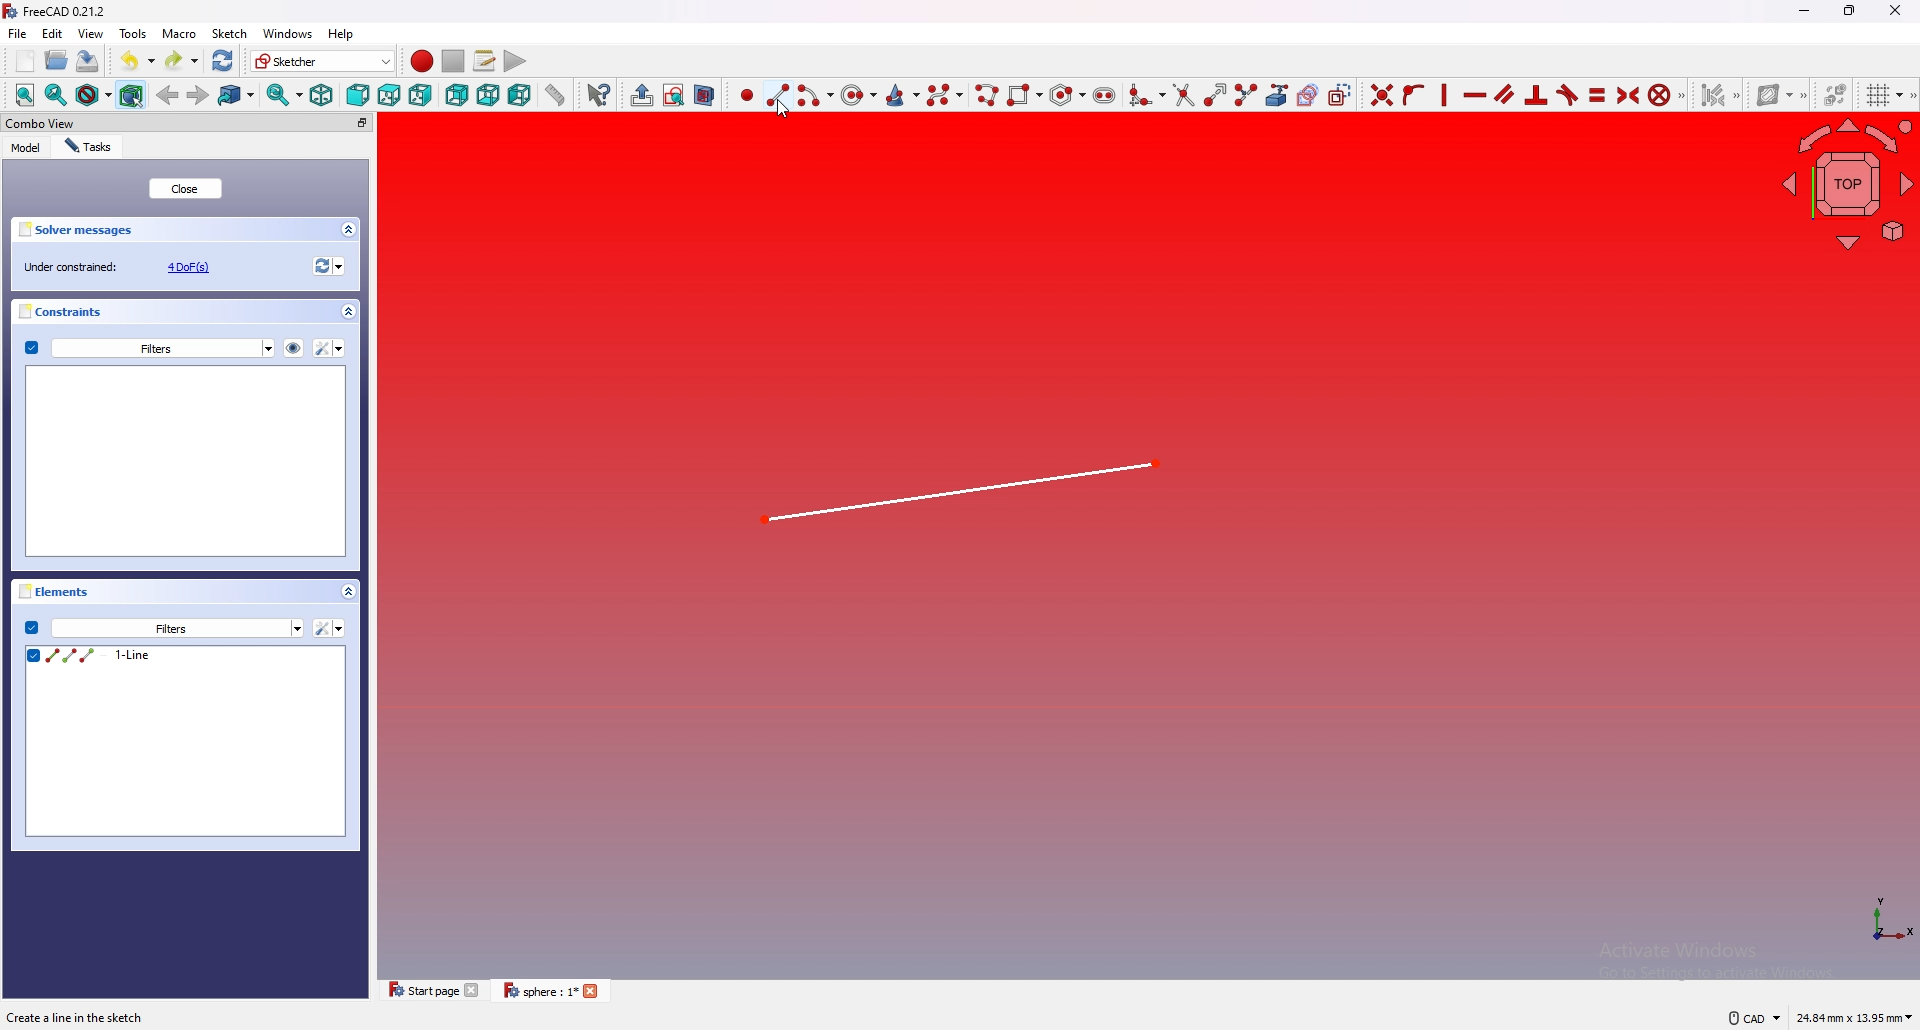 This screenshot has height=1030, width=1920. Describe the element at coordinates (1852, 10) in the screenshot. I see `Restore down` at that location.